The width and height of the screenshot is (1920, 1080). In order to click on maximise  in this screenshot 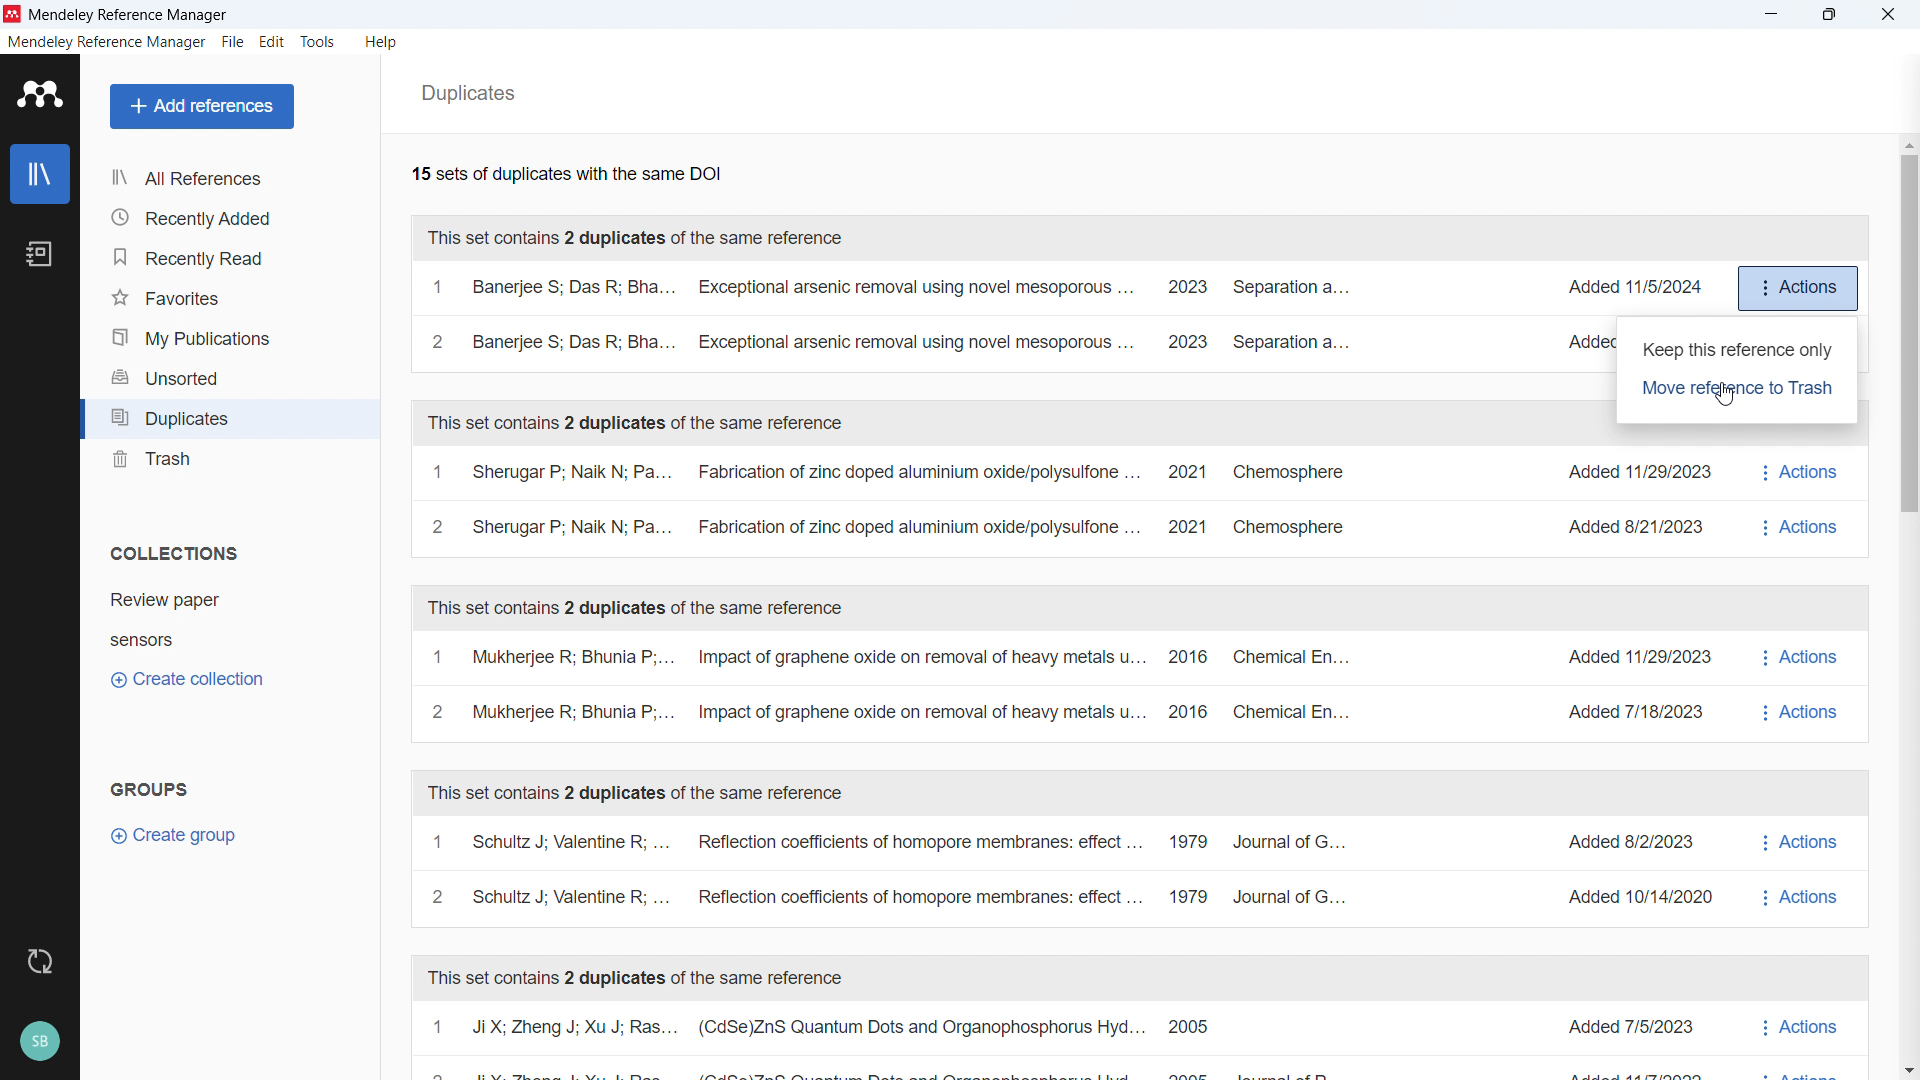, I will do `click(1833, 15)`.